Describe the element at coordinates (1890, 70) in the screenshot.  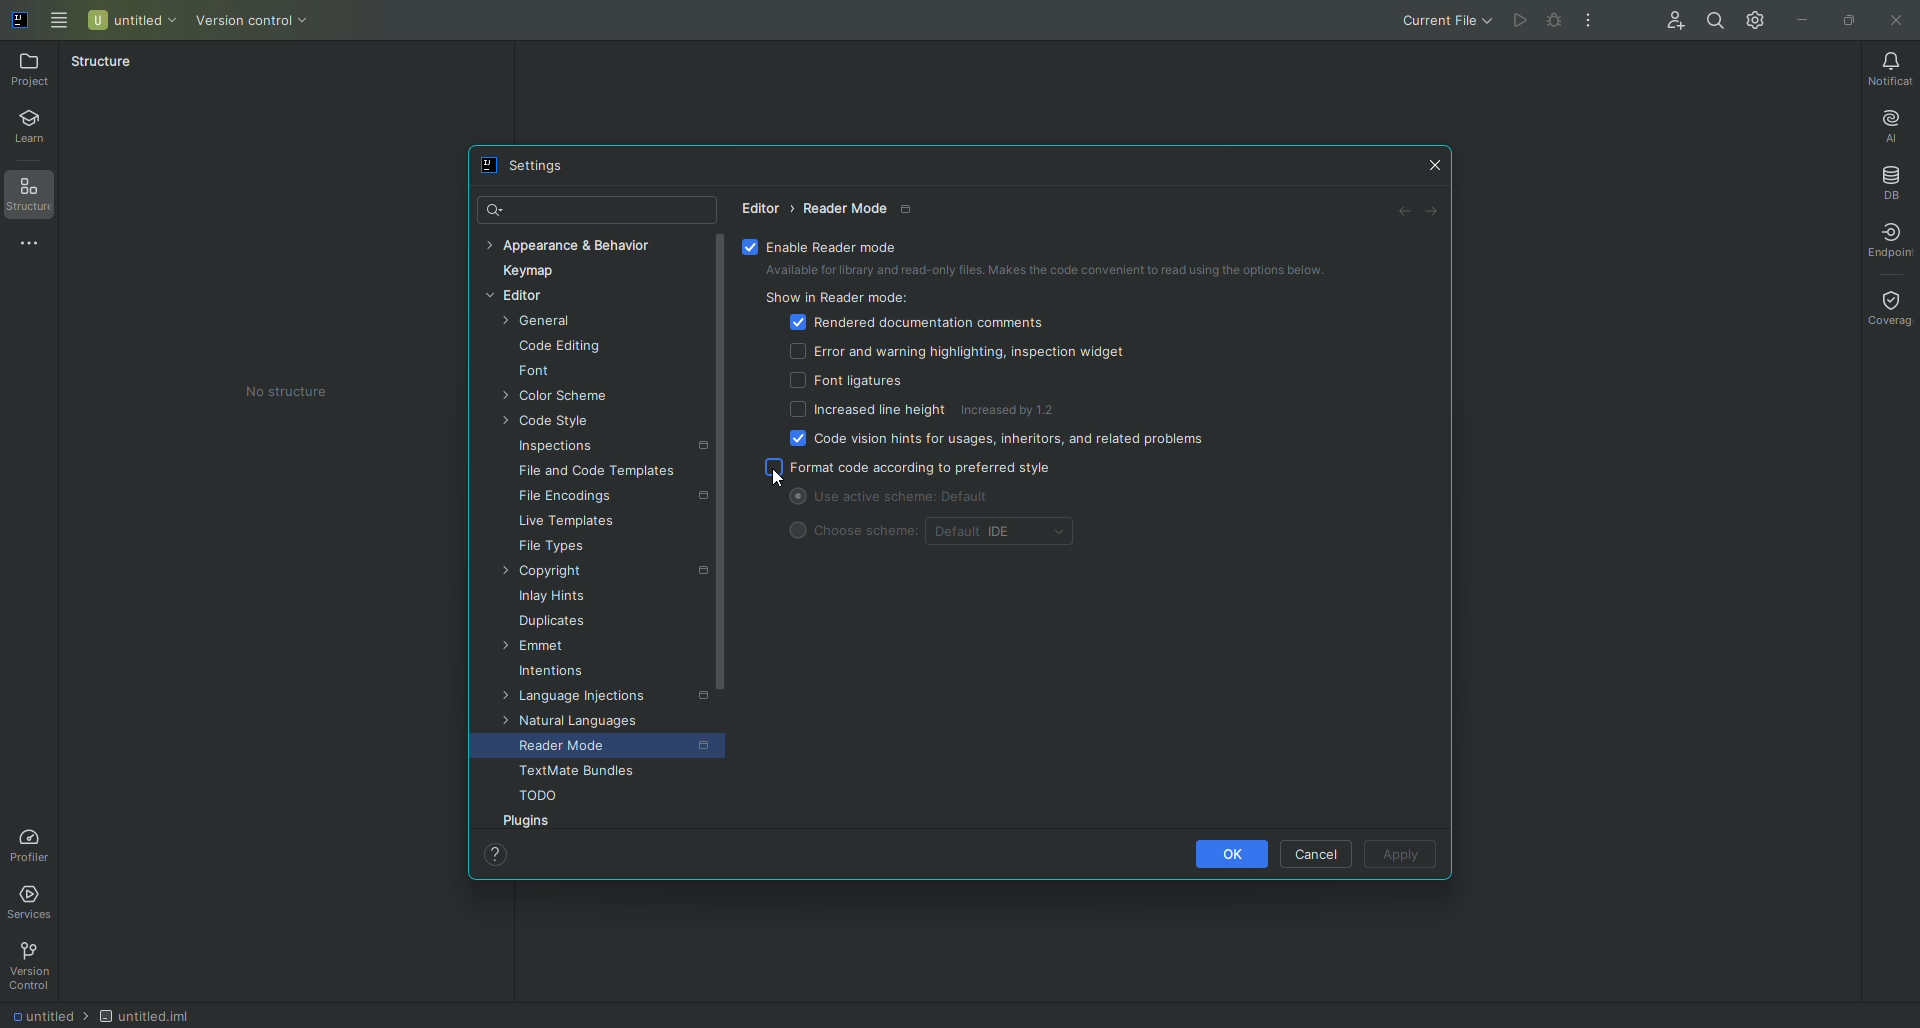
I see `Notifications` at that location.